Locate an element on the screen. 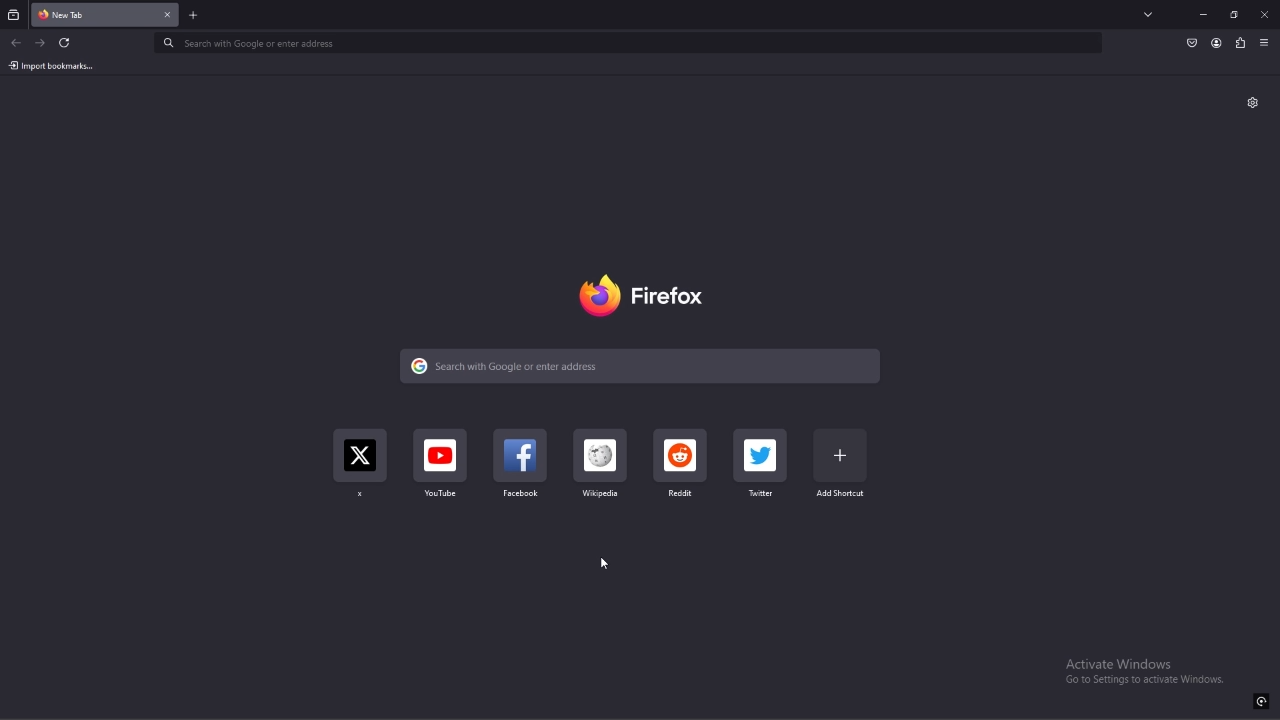 Image resolution: width=1280 pixels, height=720 pixels. reddiut is located at coordinates (681, 470).